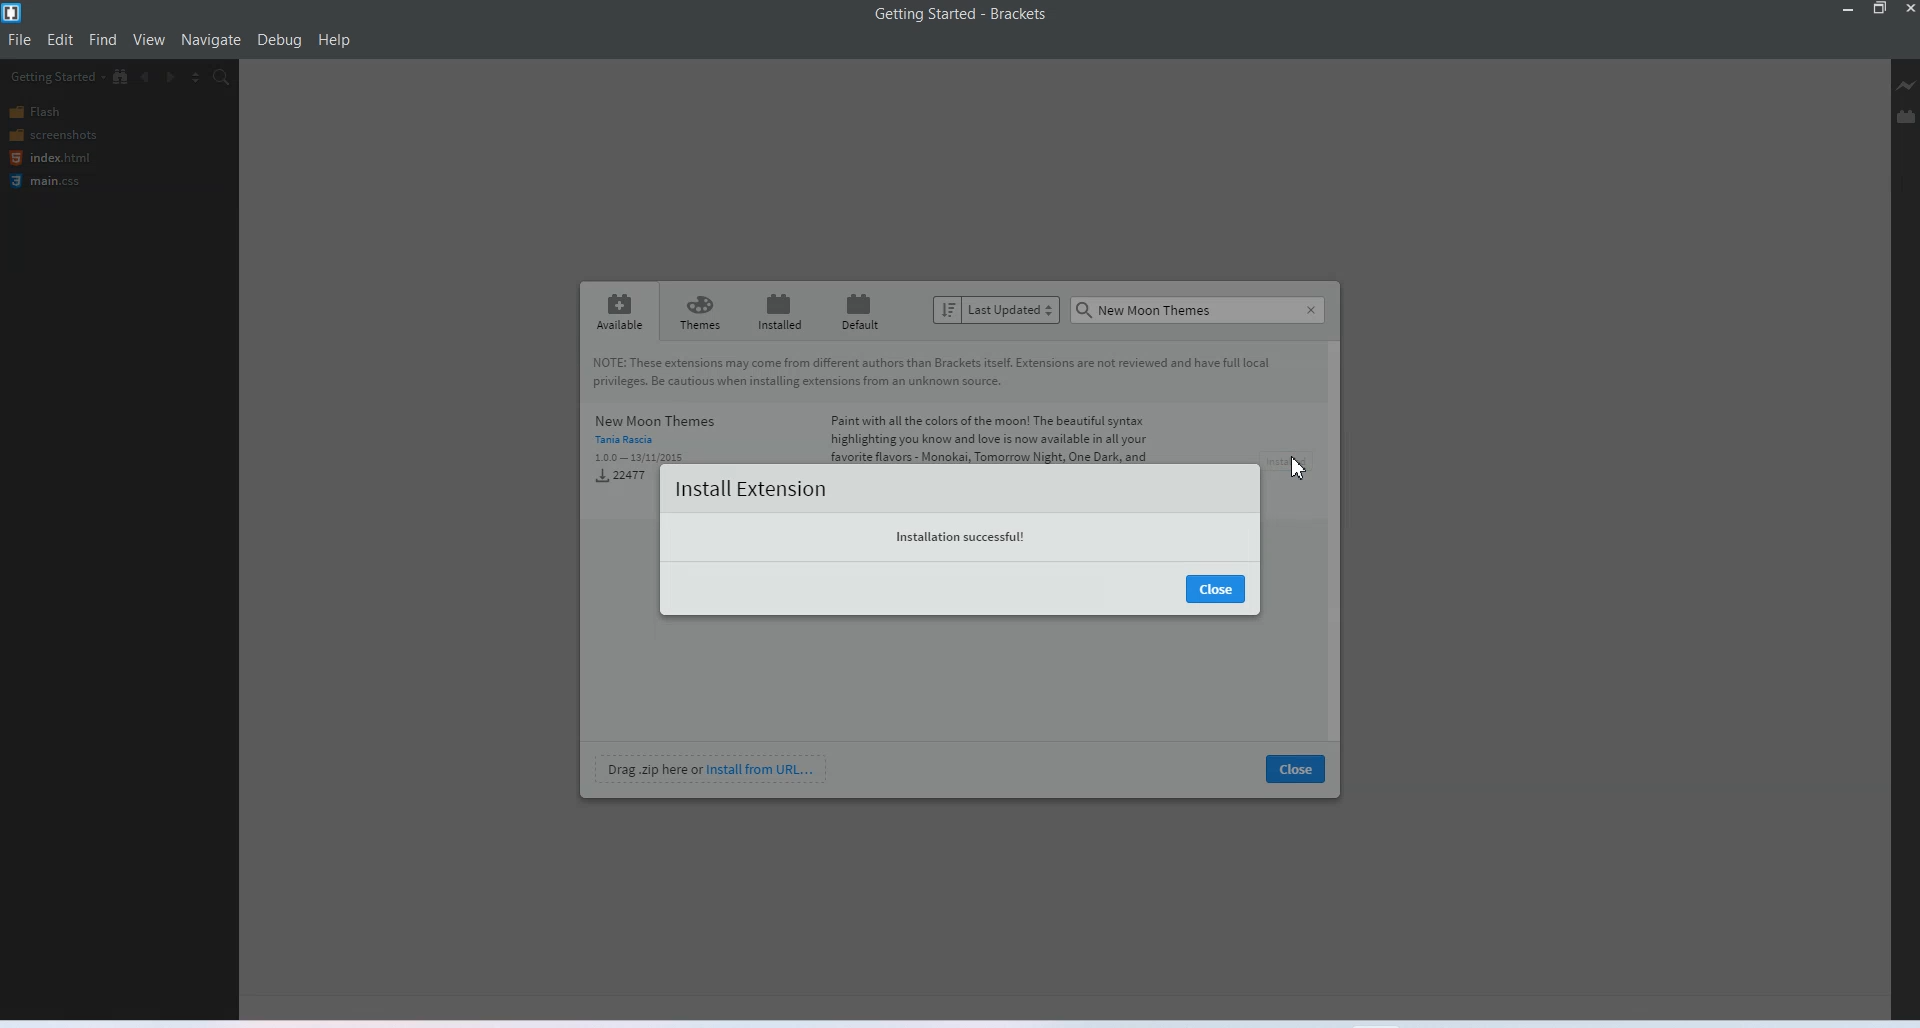  I want to click on Find, so click(103, 40).